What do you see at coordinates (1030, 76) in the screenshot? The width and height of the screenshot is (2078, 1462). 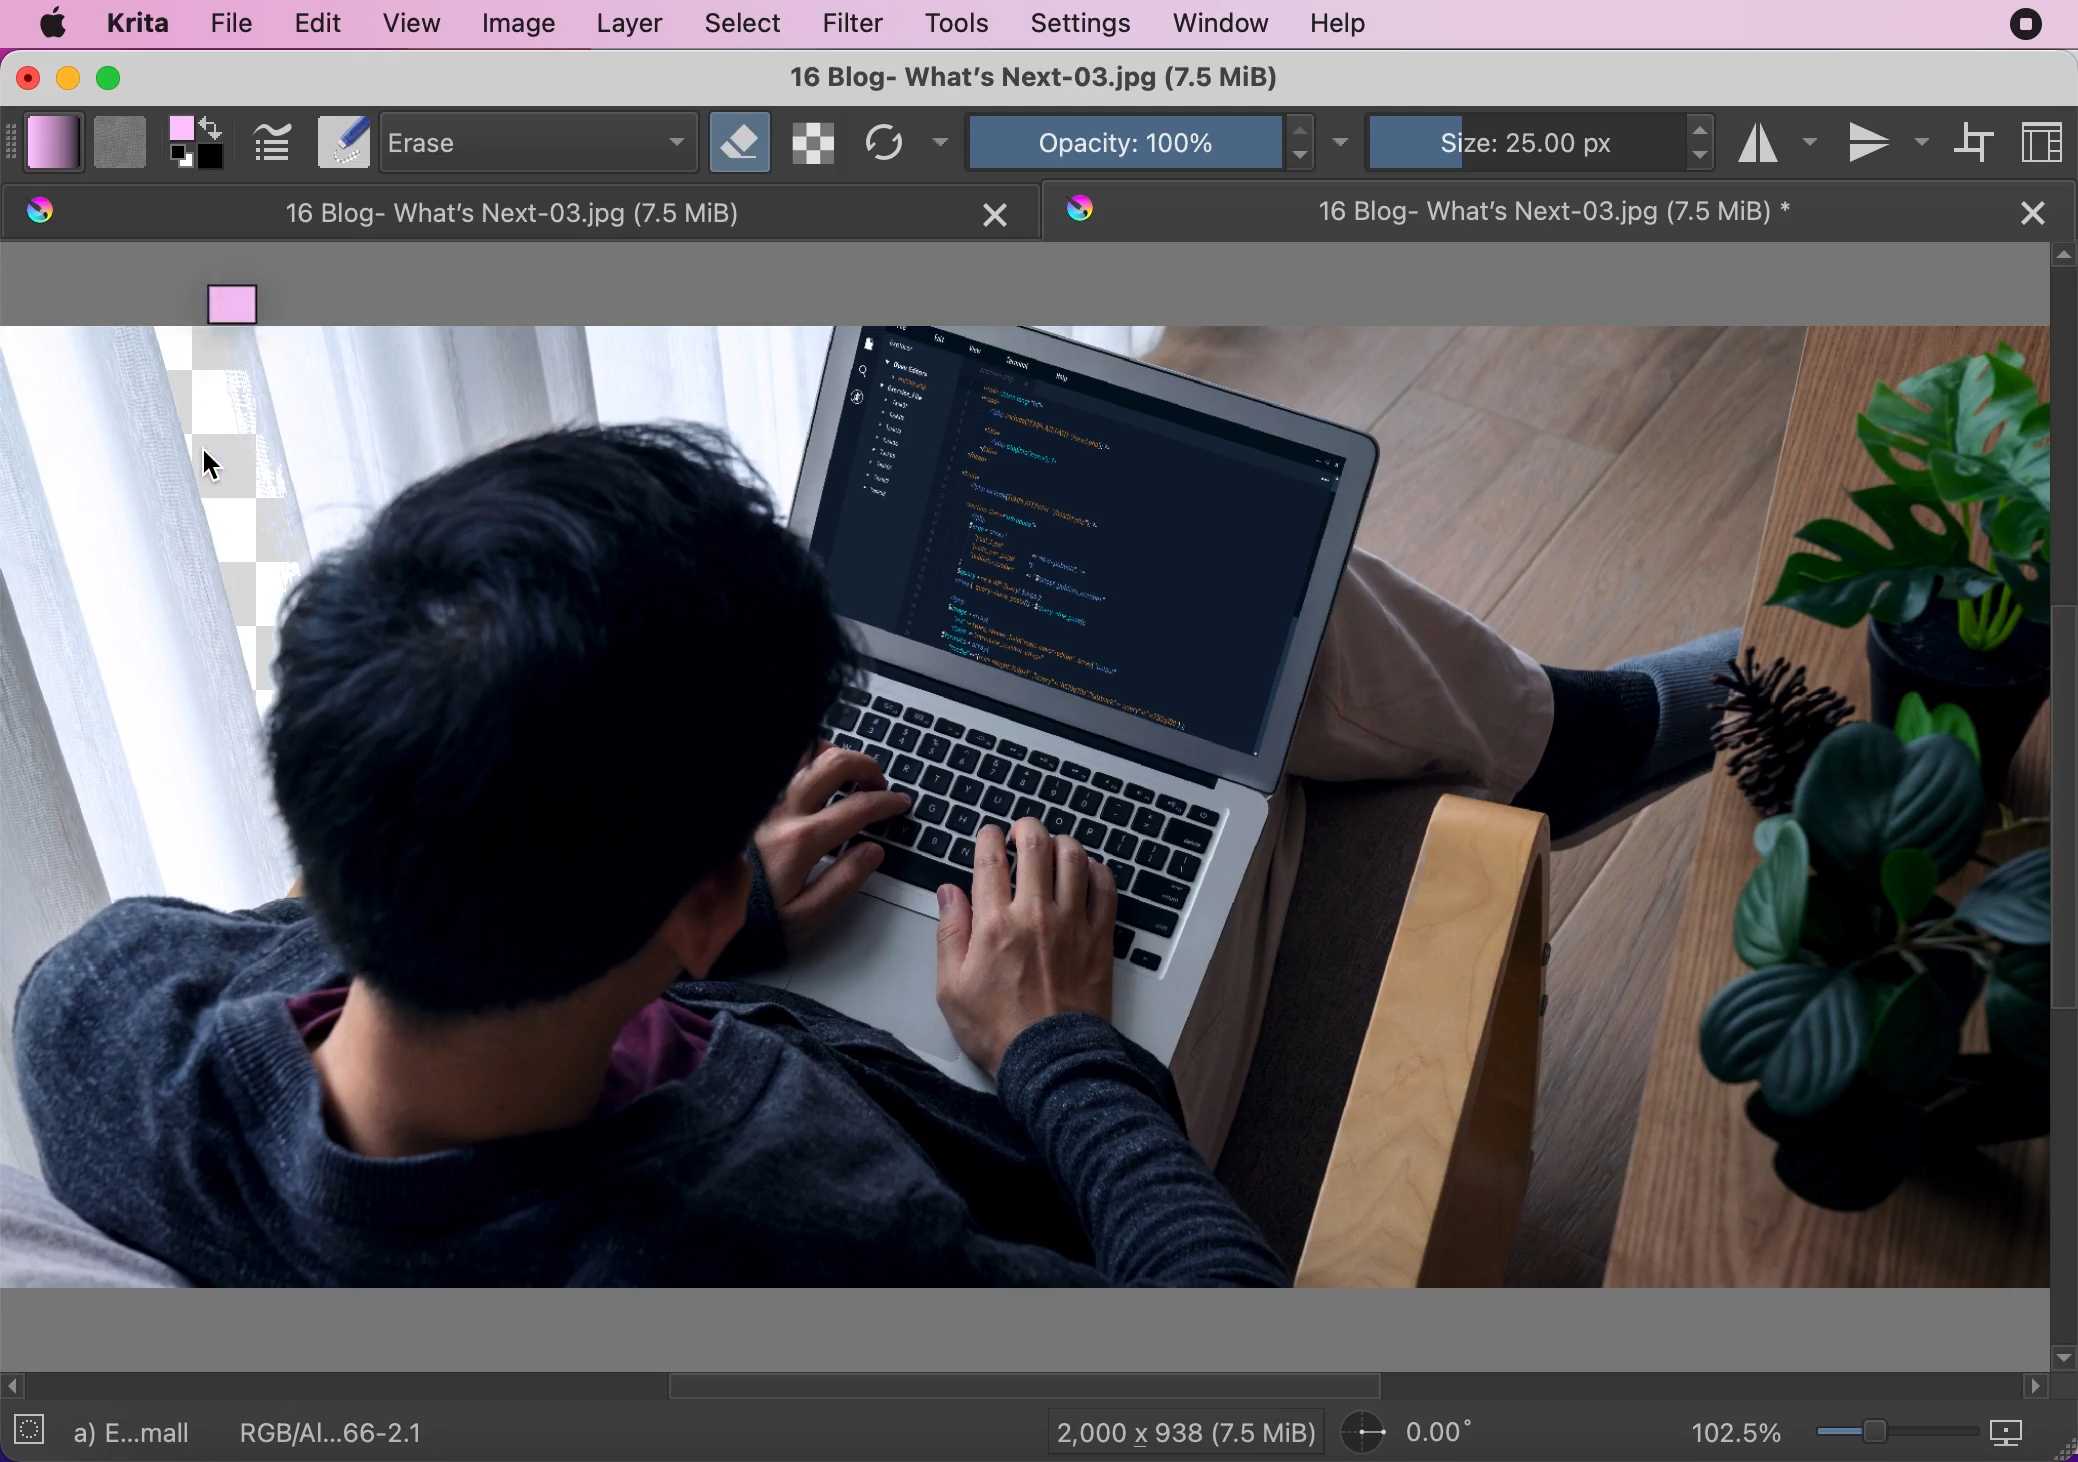 I see `16 Blog- What's Next-03.jpg (7.5 MiB)` at bounding box center [1030, 76].